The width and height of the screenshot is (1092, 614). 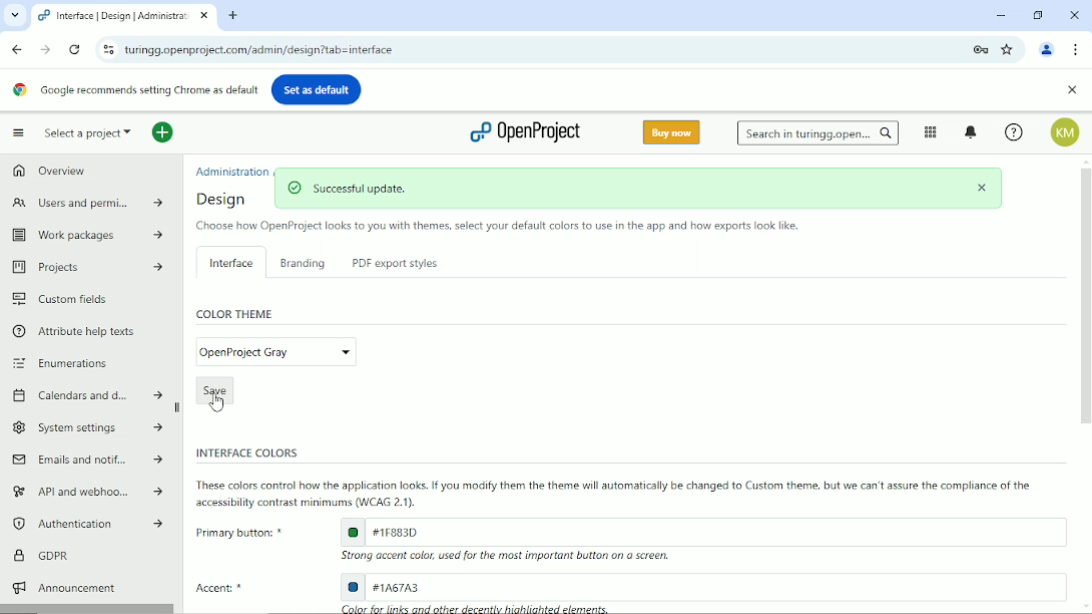 What do you see at coordinates (243, 452) in the screenshot?
I see `INTERFACE COLORS` at bounding box center [243, 452].